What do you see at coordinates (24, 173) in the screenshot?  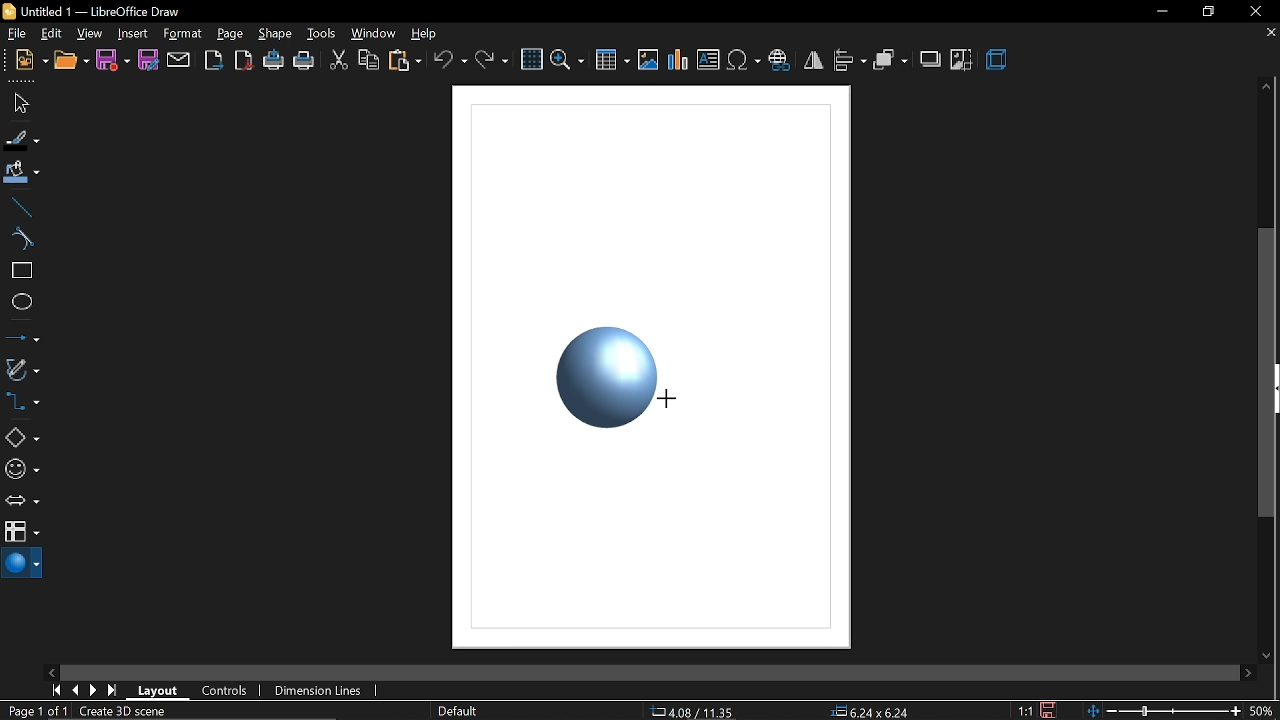 I see `fill color` at bounding box center [24, 173].